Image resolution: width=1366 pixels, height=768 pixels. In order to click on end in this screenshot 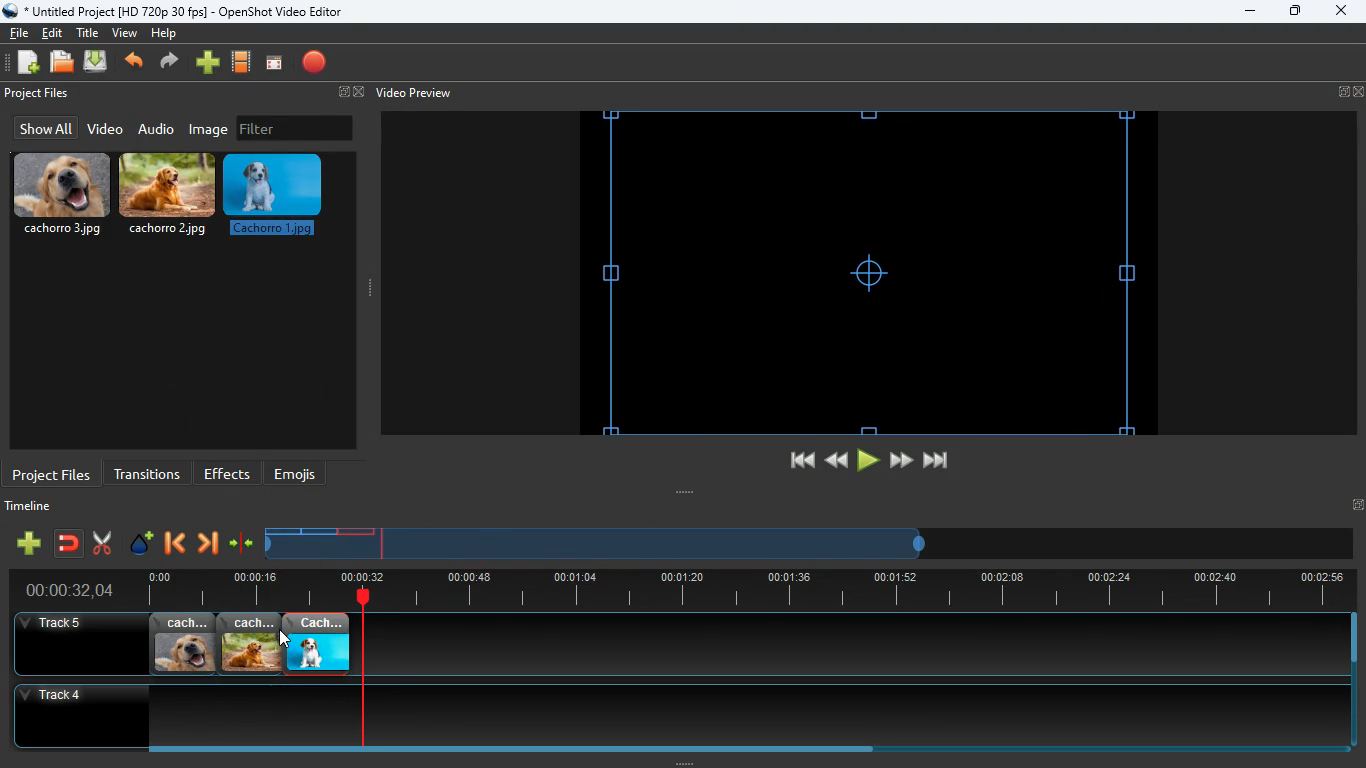, I will do `click(938, 464)`.